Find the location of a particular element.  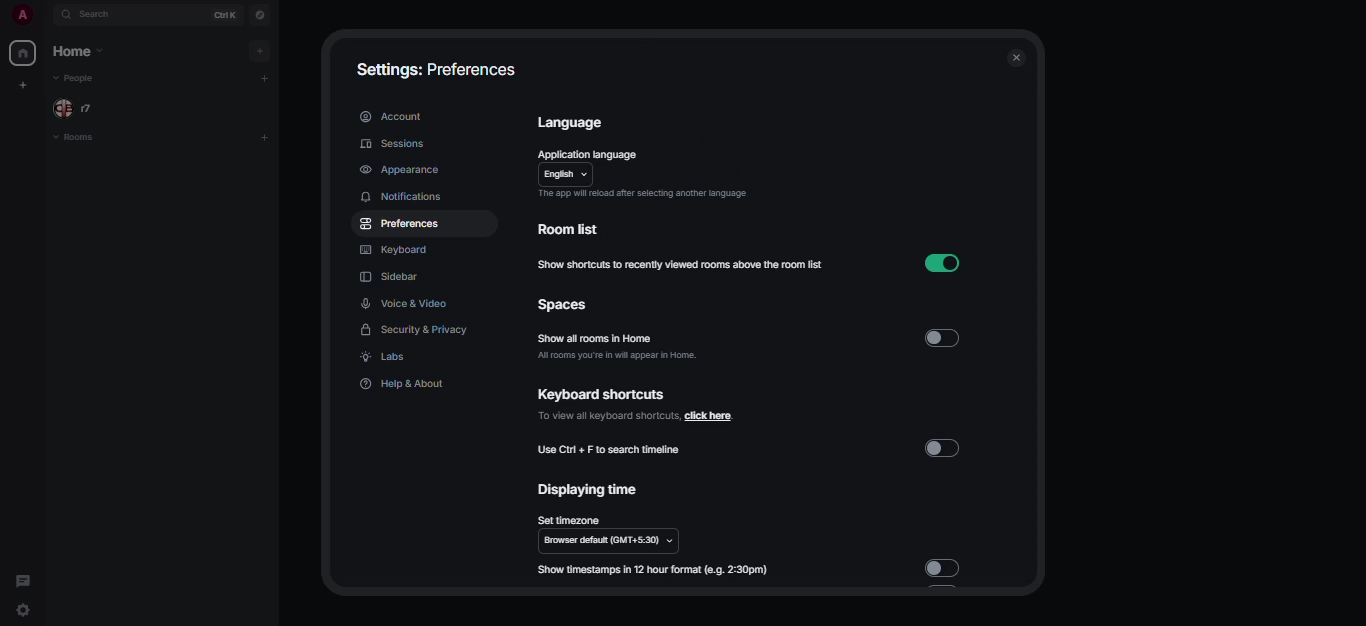

keyboard is located at coordinates (391, 248).